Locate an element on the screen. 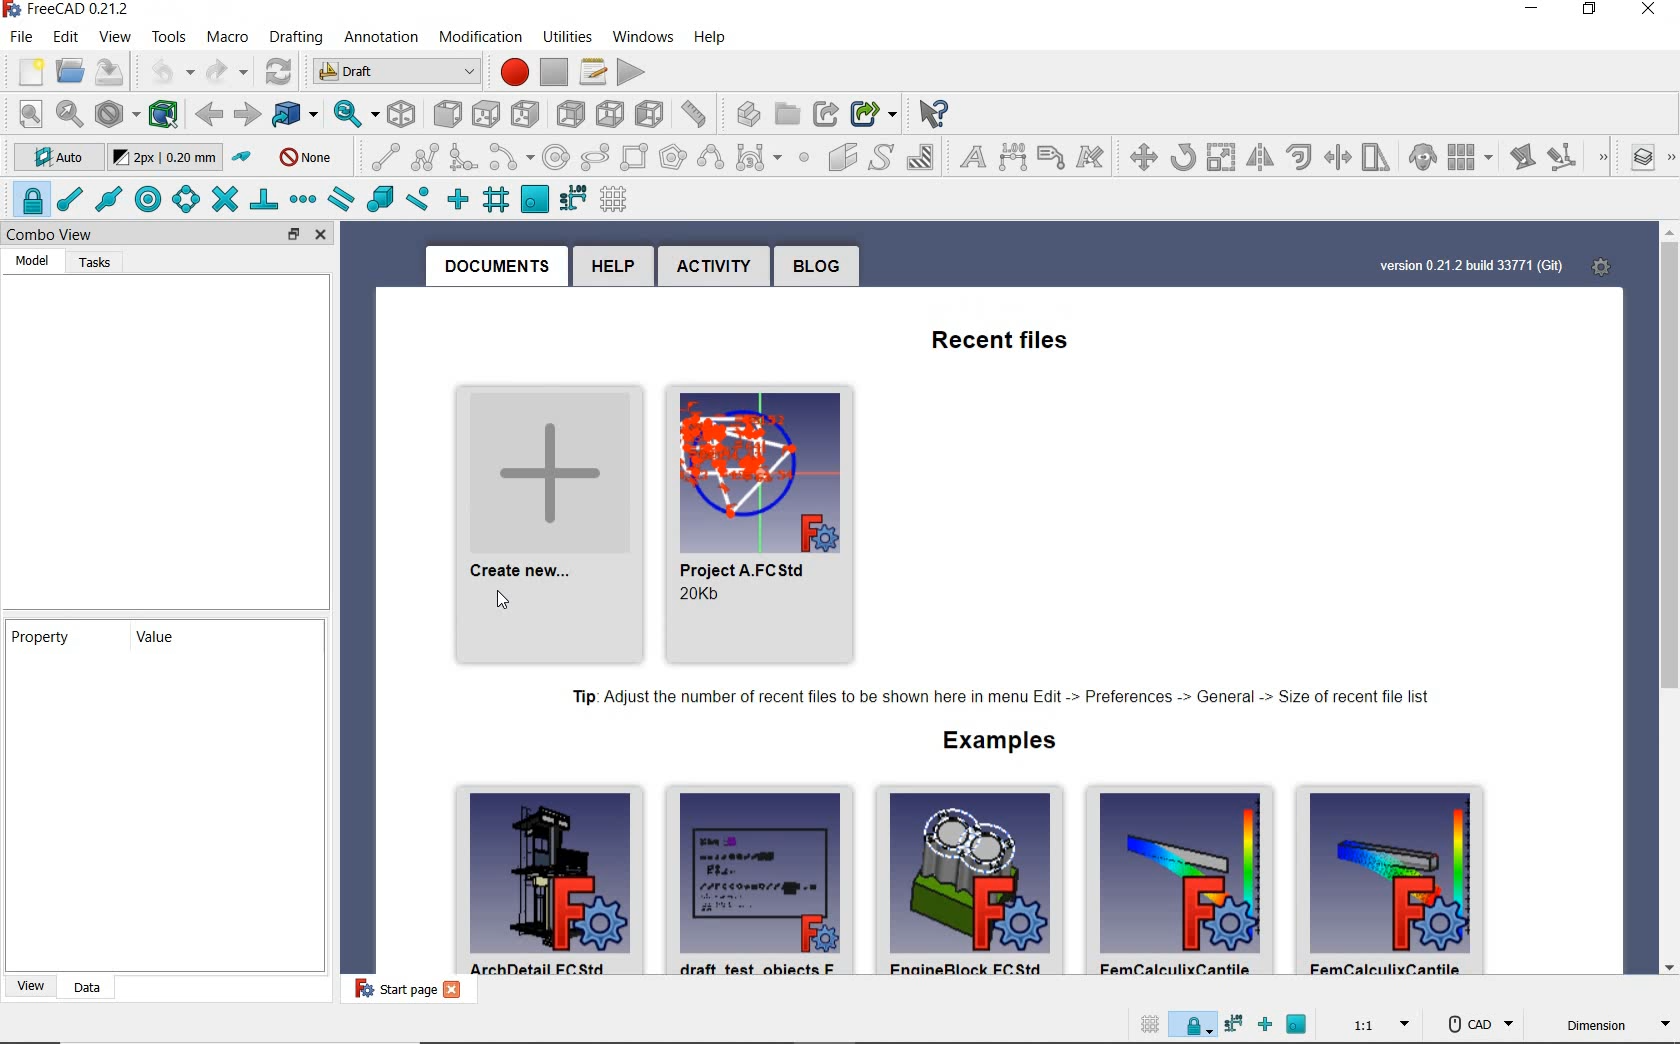 Image resolution: width=1680 pixels, height=1044 pixels. right is located at coordinates (485, 110).